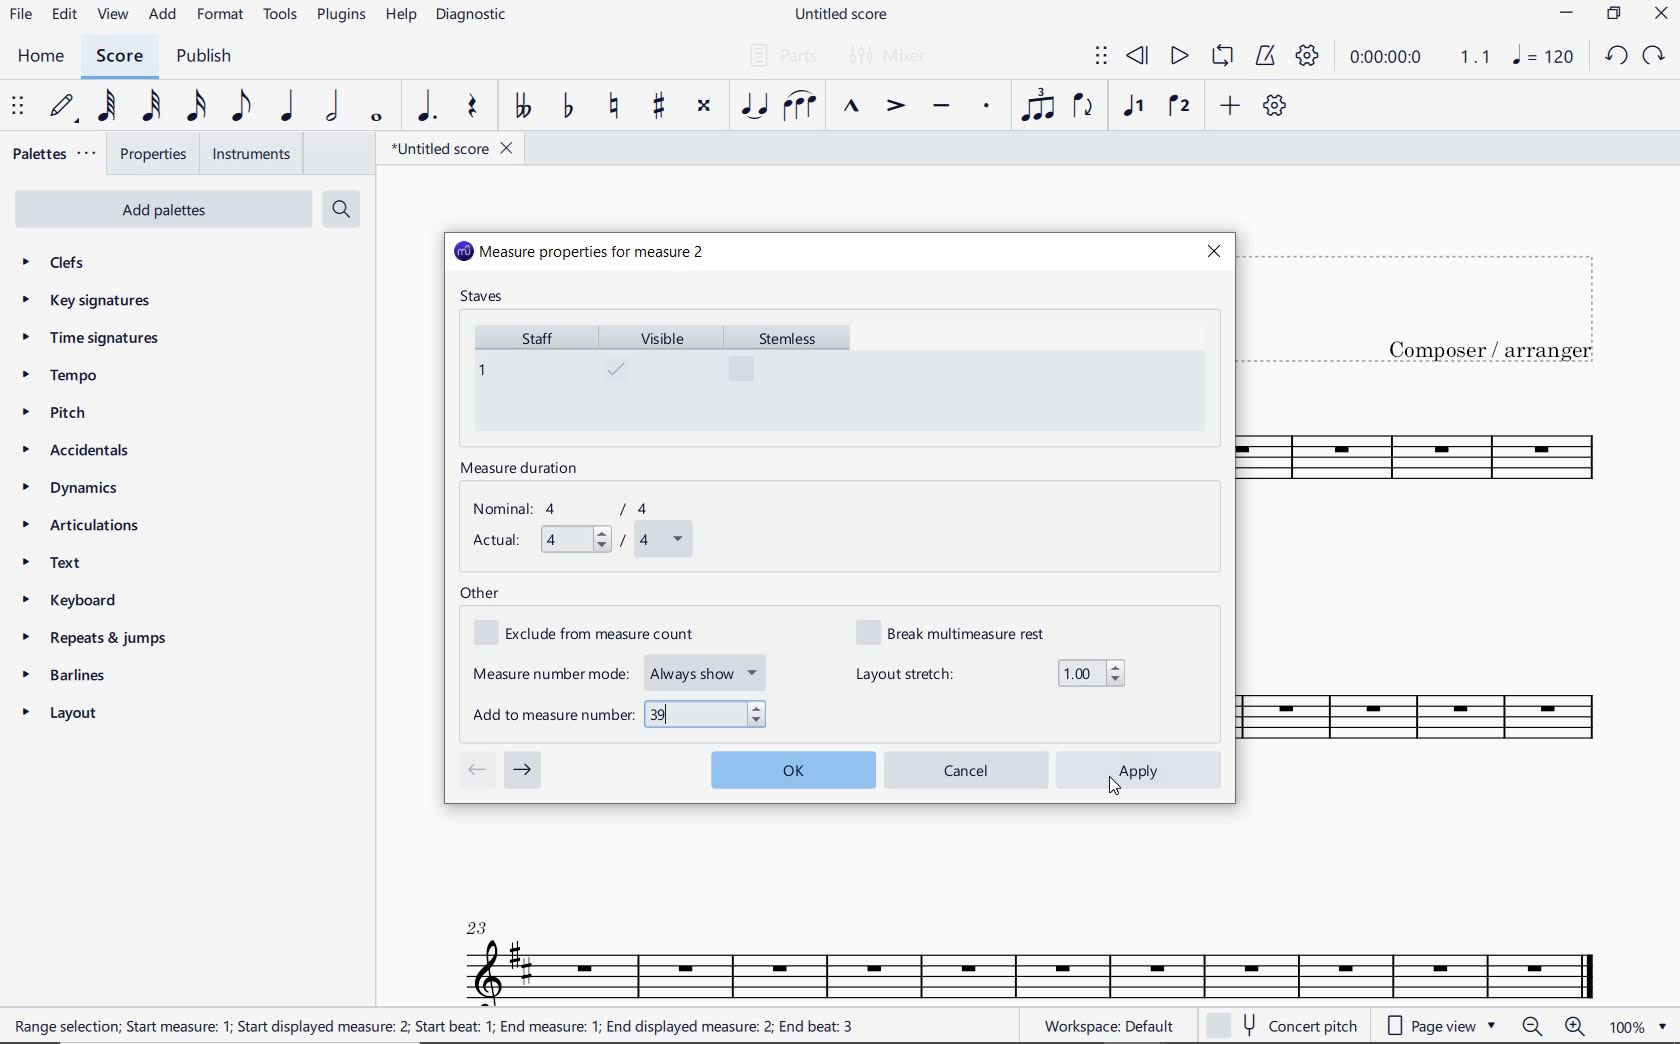  What do you see at coordinates (71, 679) in the screenshot?
I see `BARLINES` at bounding box center [71, 679].